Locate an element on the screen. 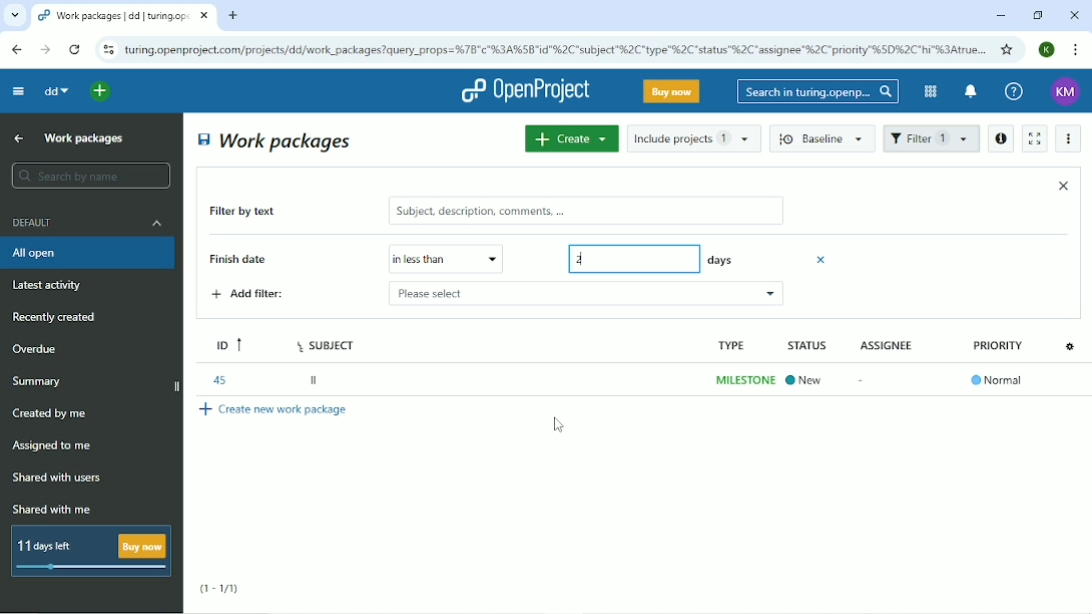 This screenshot has width=1092, height=614. Recently created is located at coordinates (58, 317).